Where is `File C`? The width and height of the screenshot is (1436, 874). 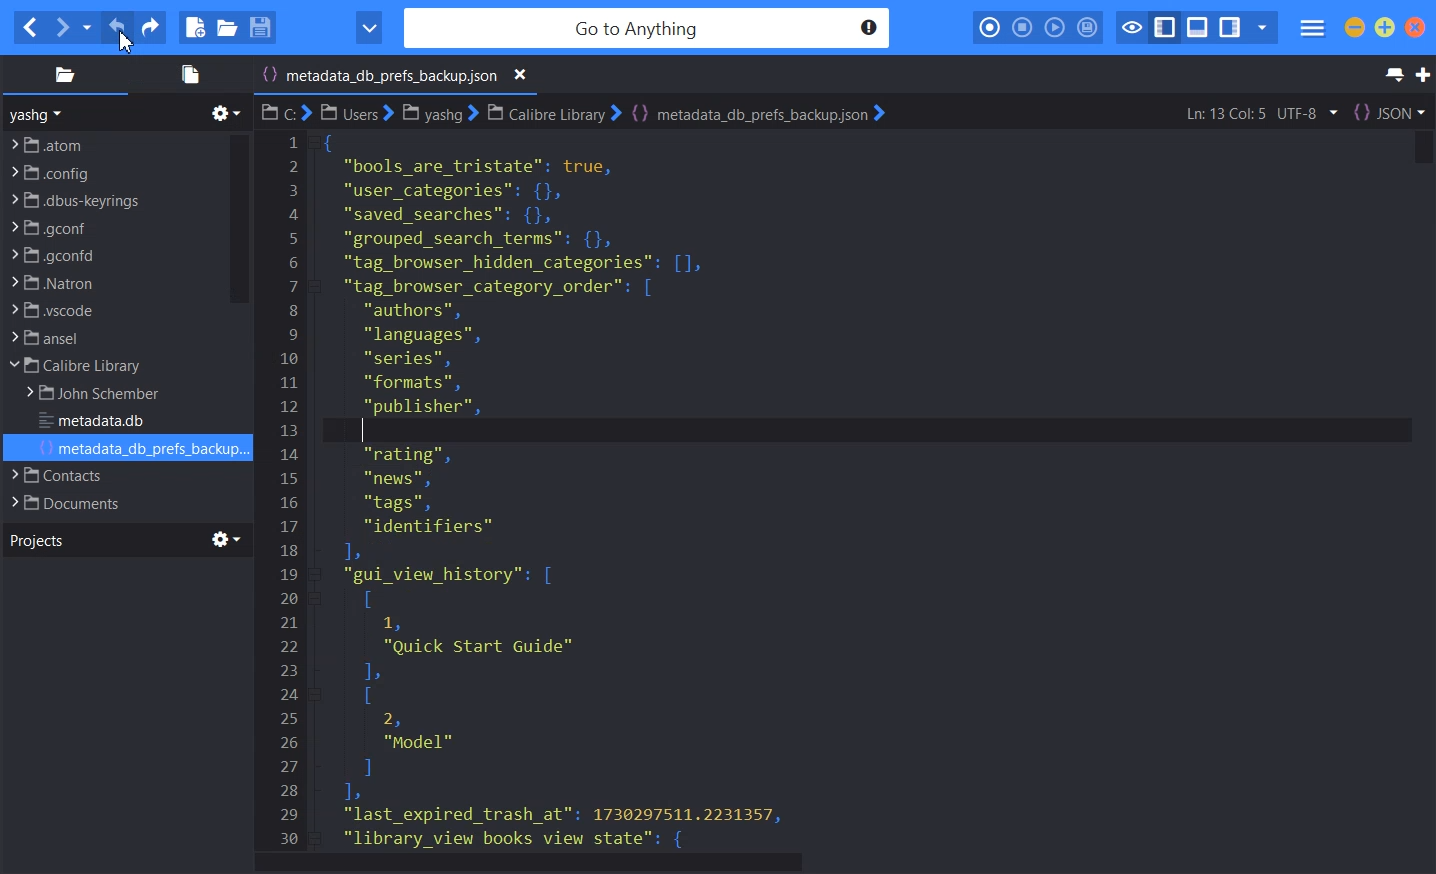 File C is located at coordinates (285, 112).